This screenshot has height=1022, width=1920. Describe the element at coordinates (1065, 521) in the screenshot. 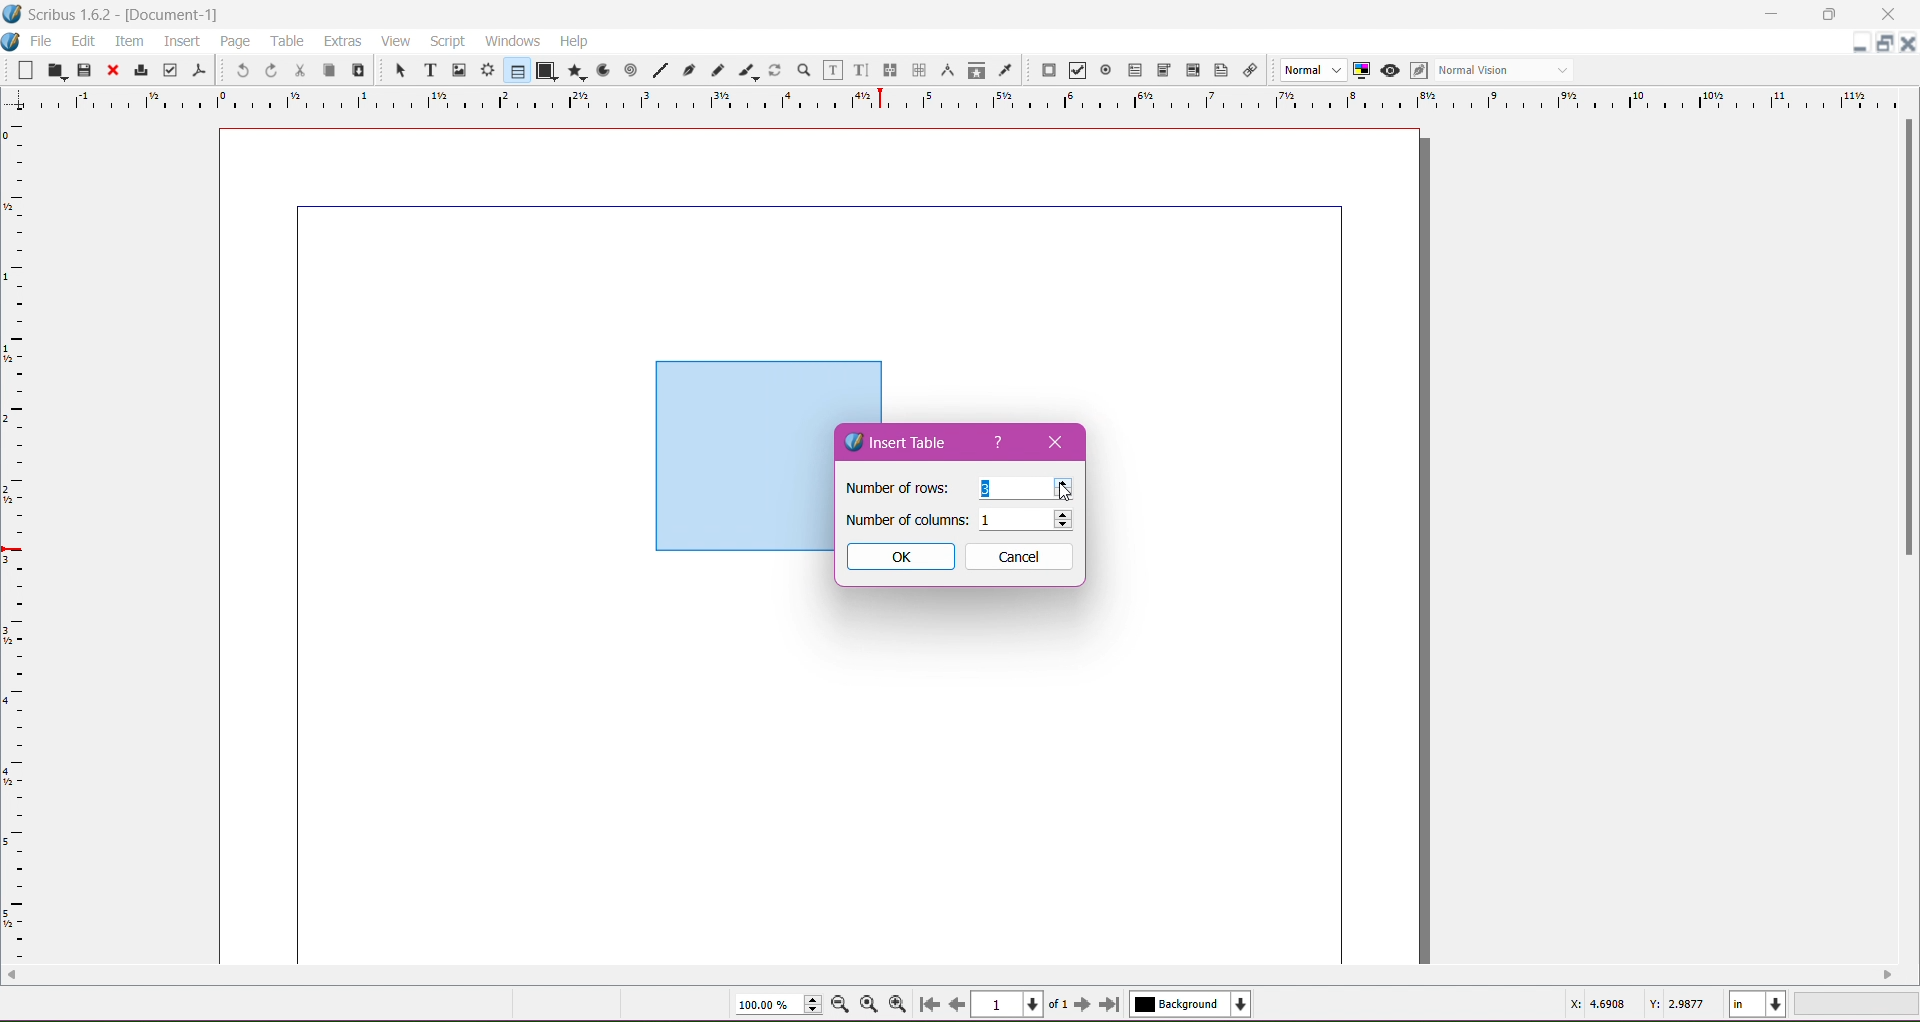

I see `up/down` at that location.